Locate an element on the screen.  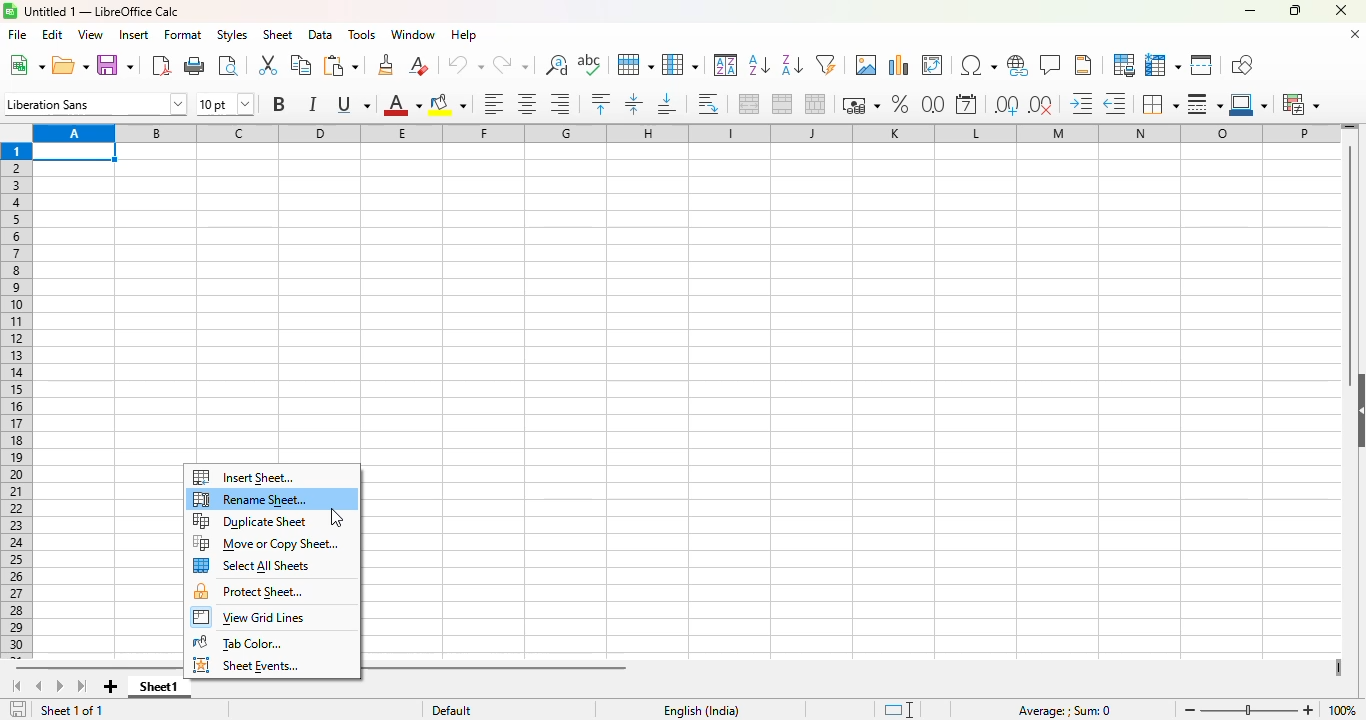
insert sheet is located at coordinates (243, 476).